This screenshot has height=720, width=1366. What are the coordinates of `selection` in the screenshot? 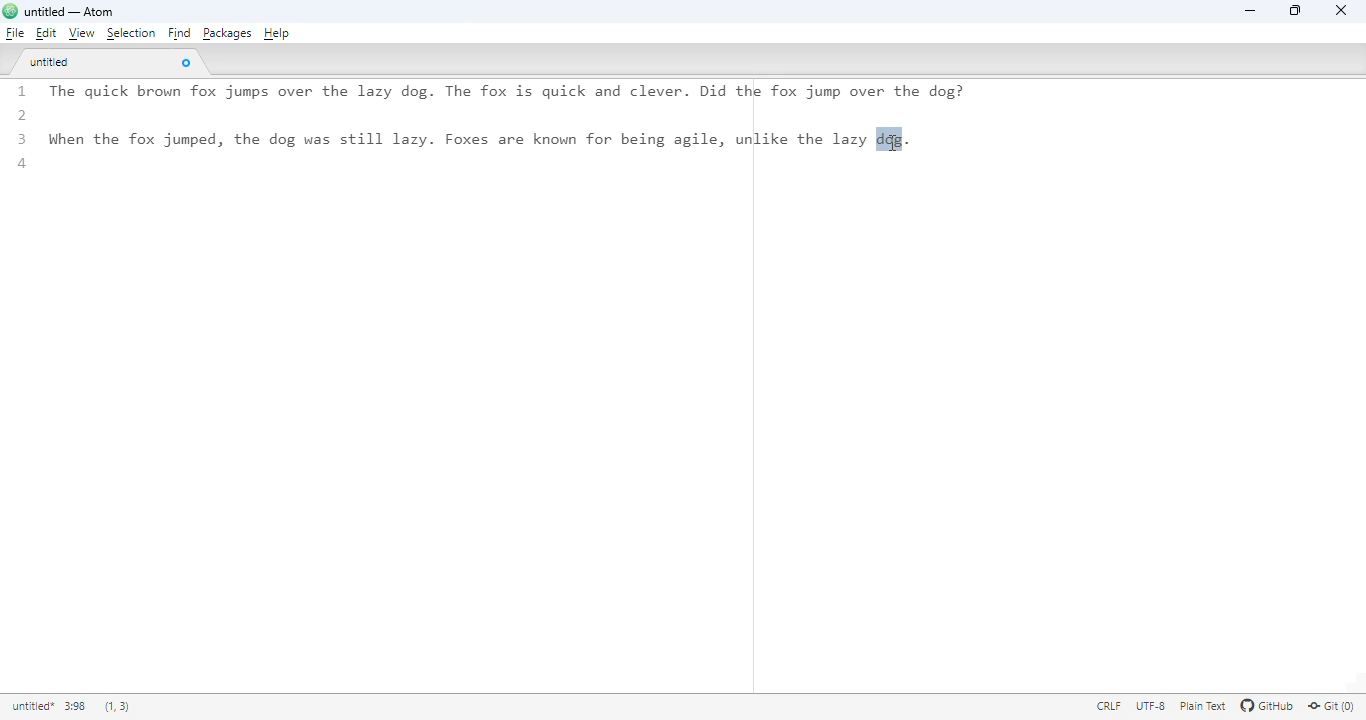 It's located at (130, 34).